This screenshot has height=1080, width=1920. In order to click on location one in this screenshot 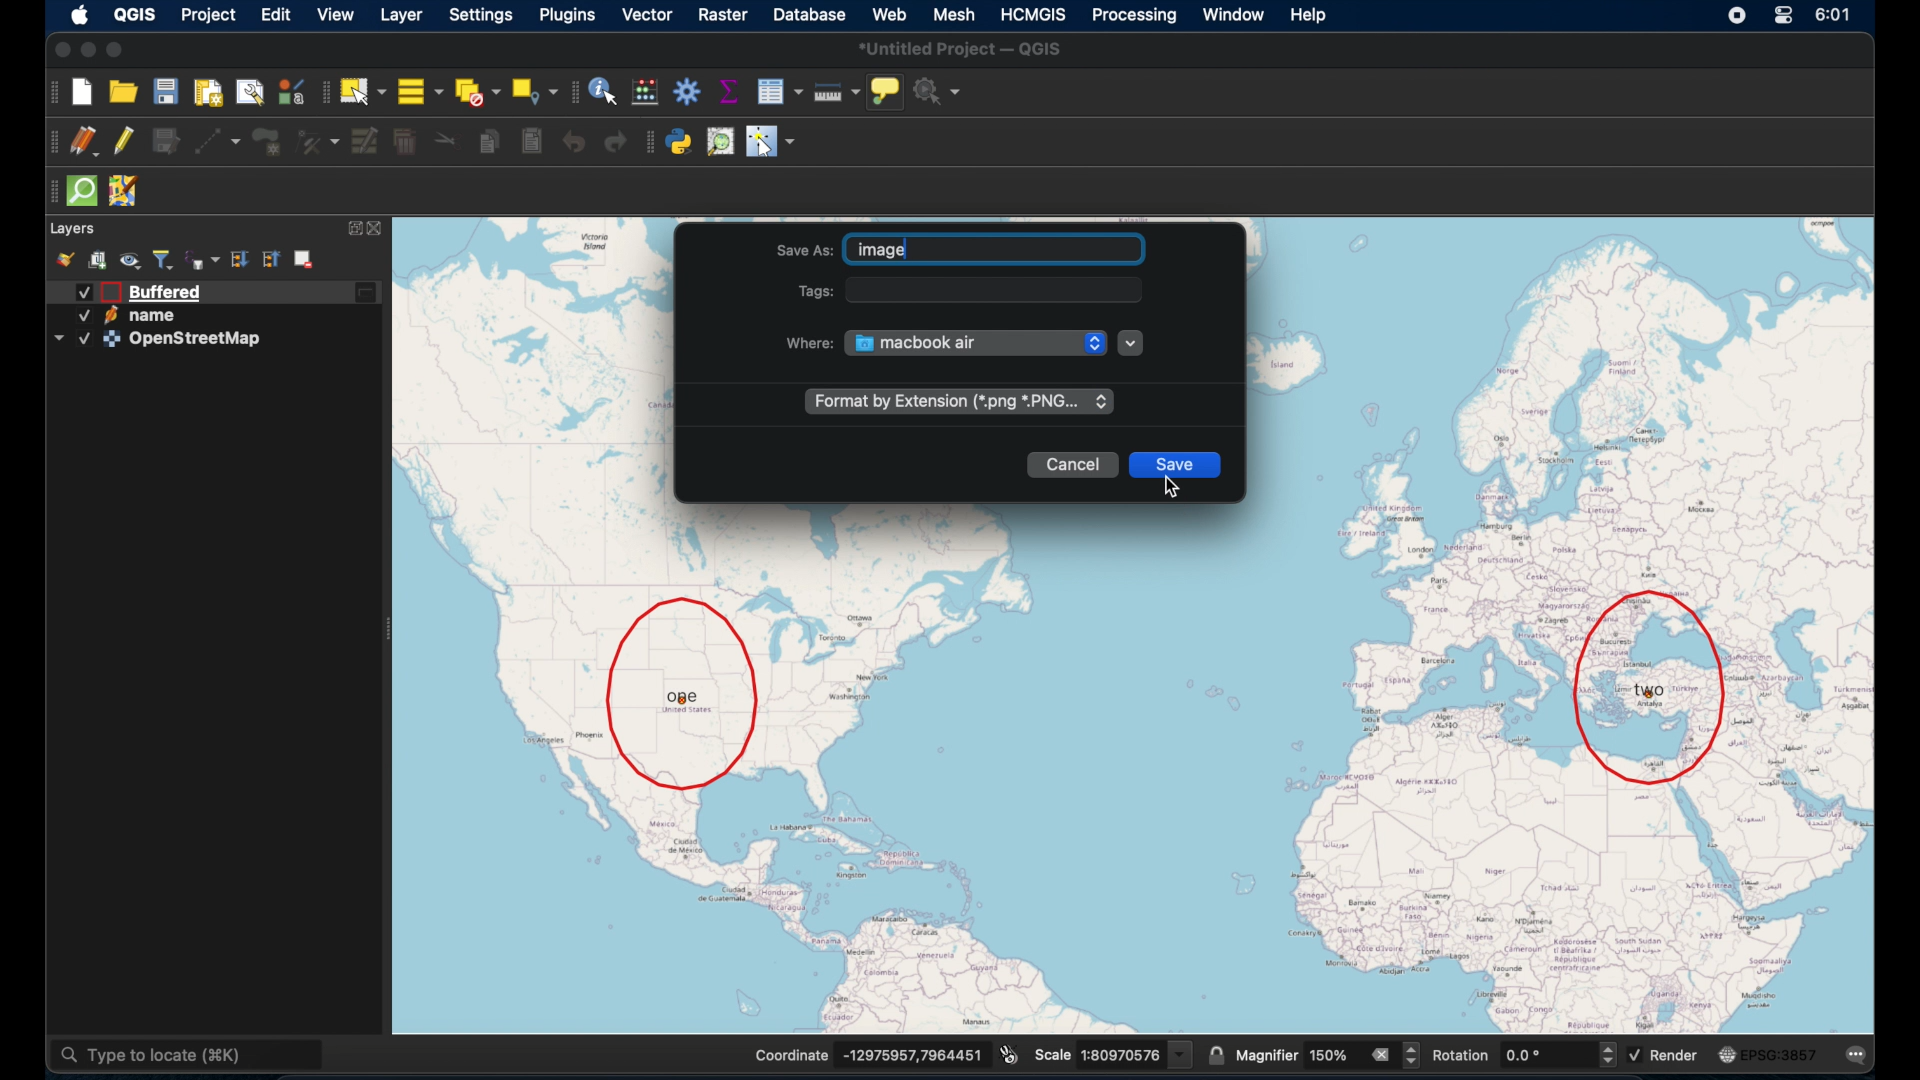, I will do `click(680, 690)`.